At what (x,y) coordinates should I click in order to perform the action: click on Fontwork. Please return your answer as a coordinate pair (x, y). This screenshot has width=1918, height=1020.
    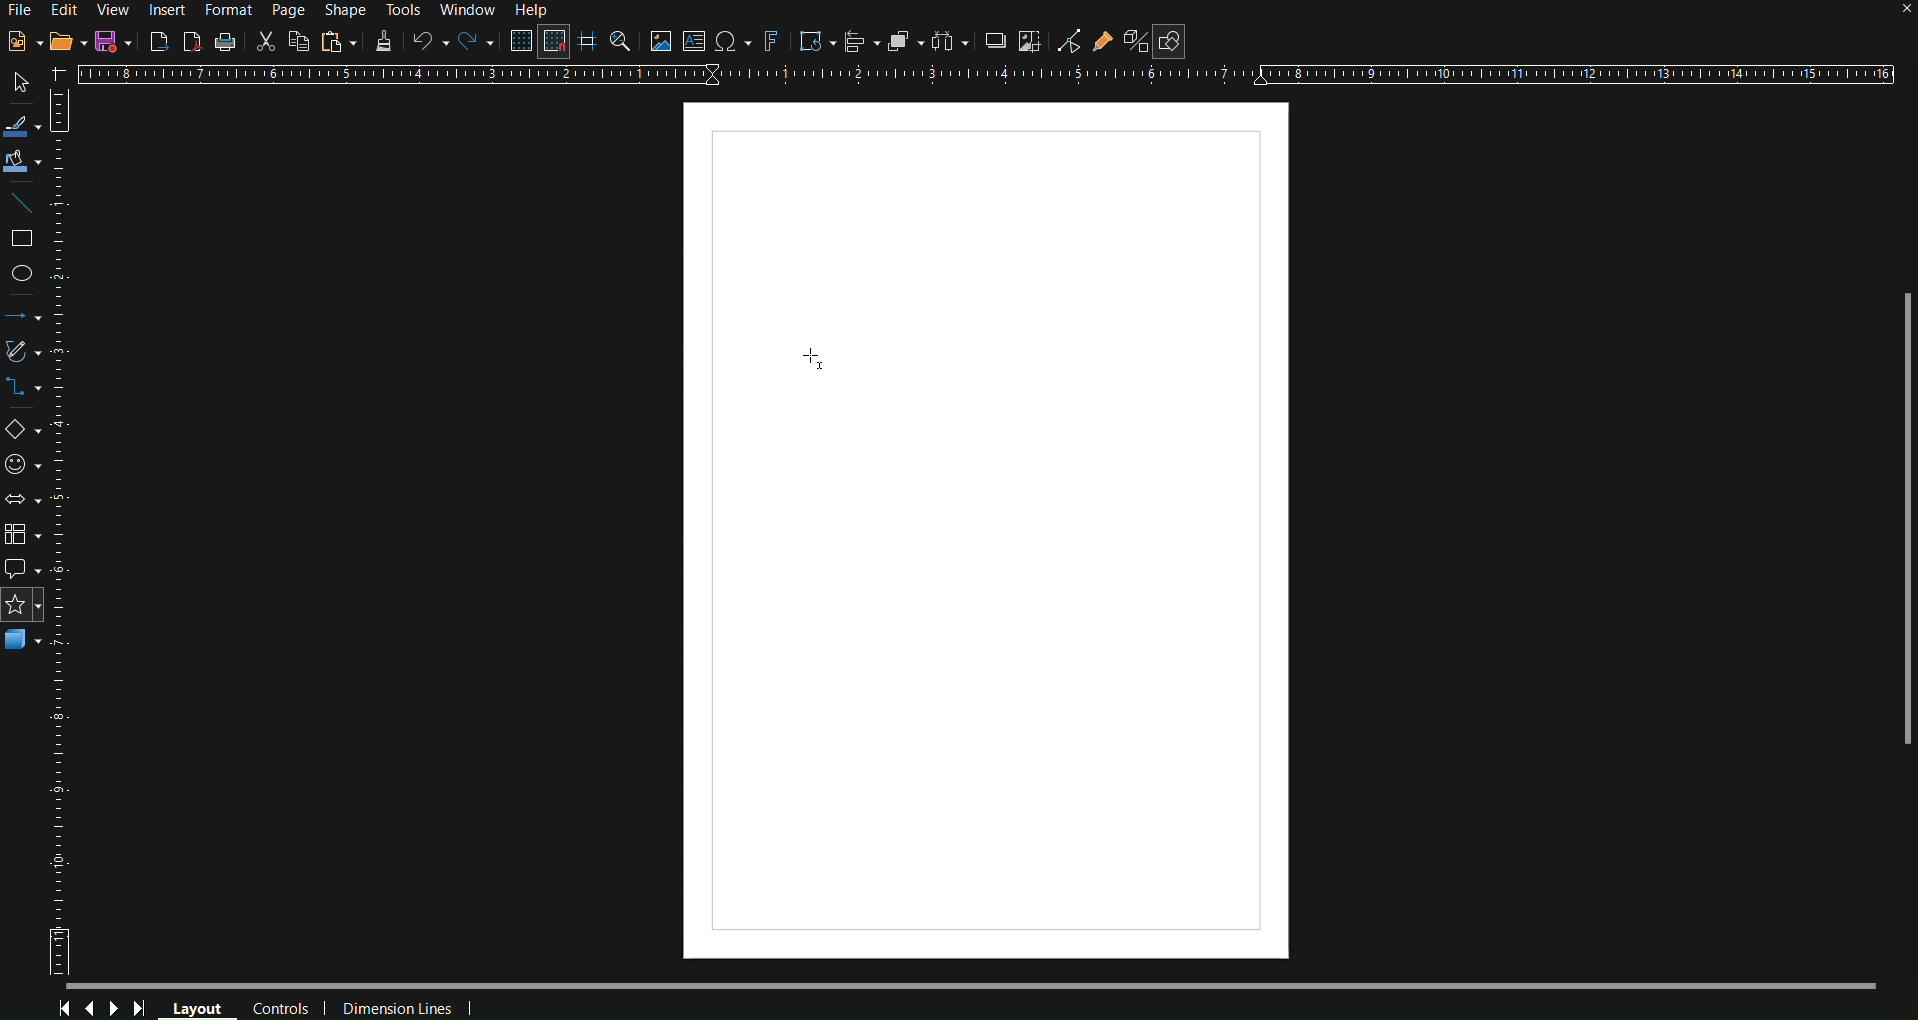
    Looking at the image, I should click on (772, 43).